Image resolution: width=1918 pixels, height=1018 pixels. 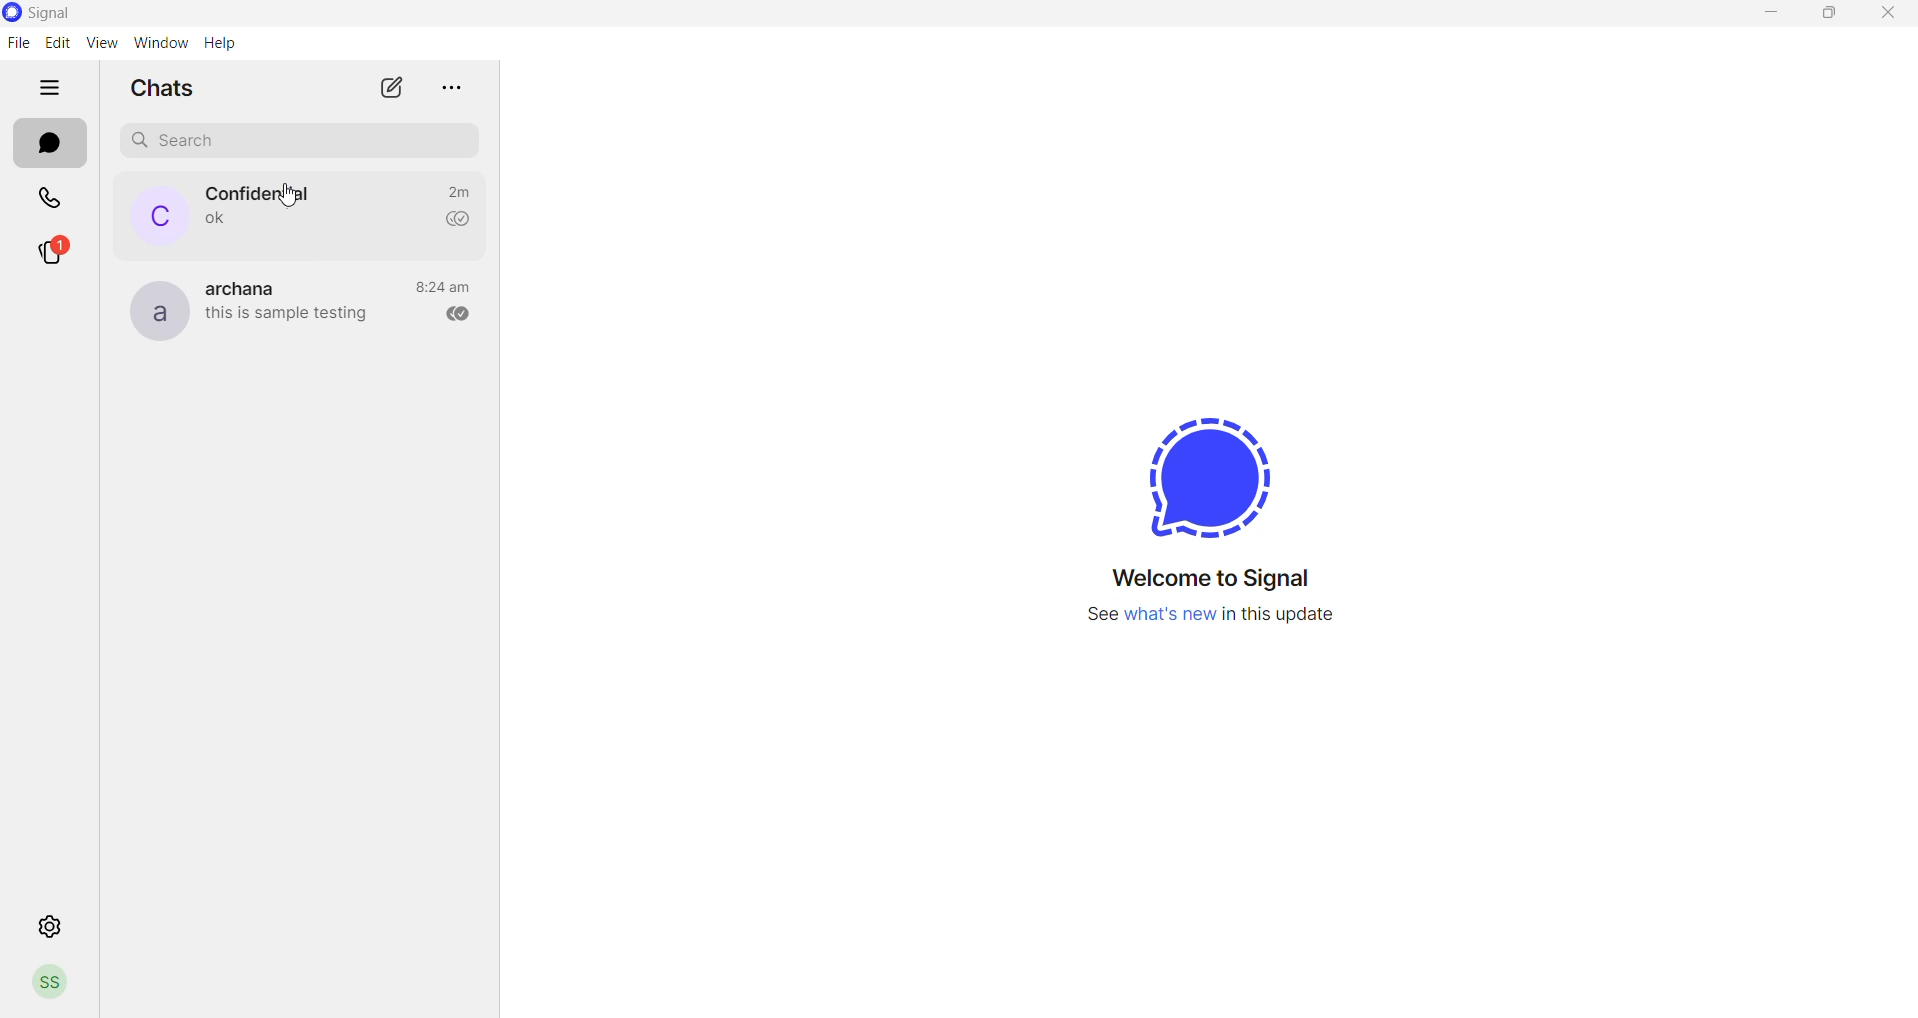 What do you see at coordinates (51, 196) in the screenshot?
I see `calls` at bounding box center [51, 196].